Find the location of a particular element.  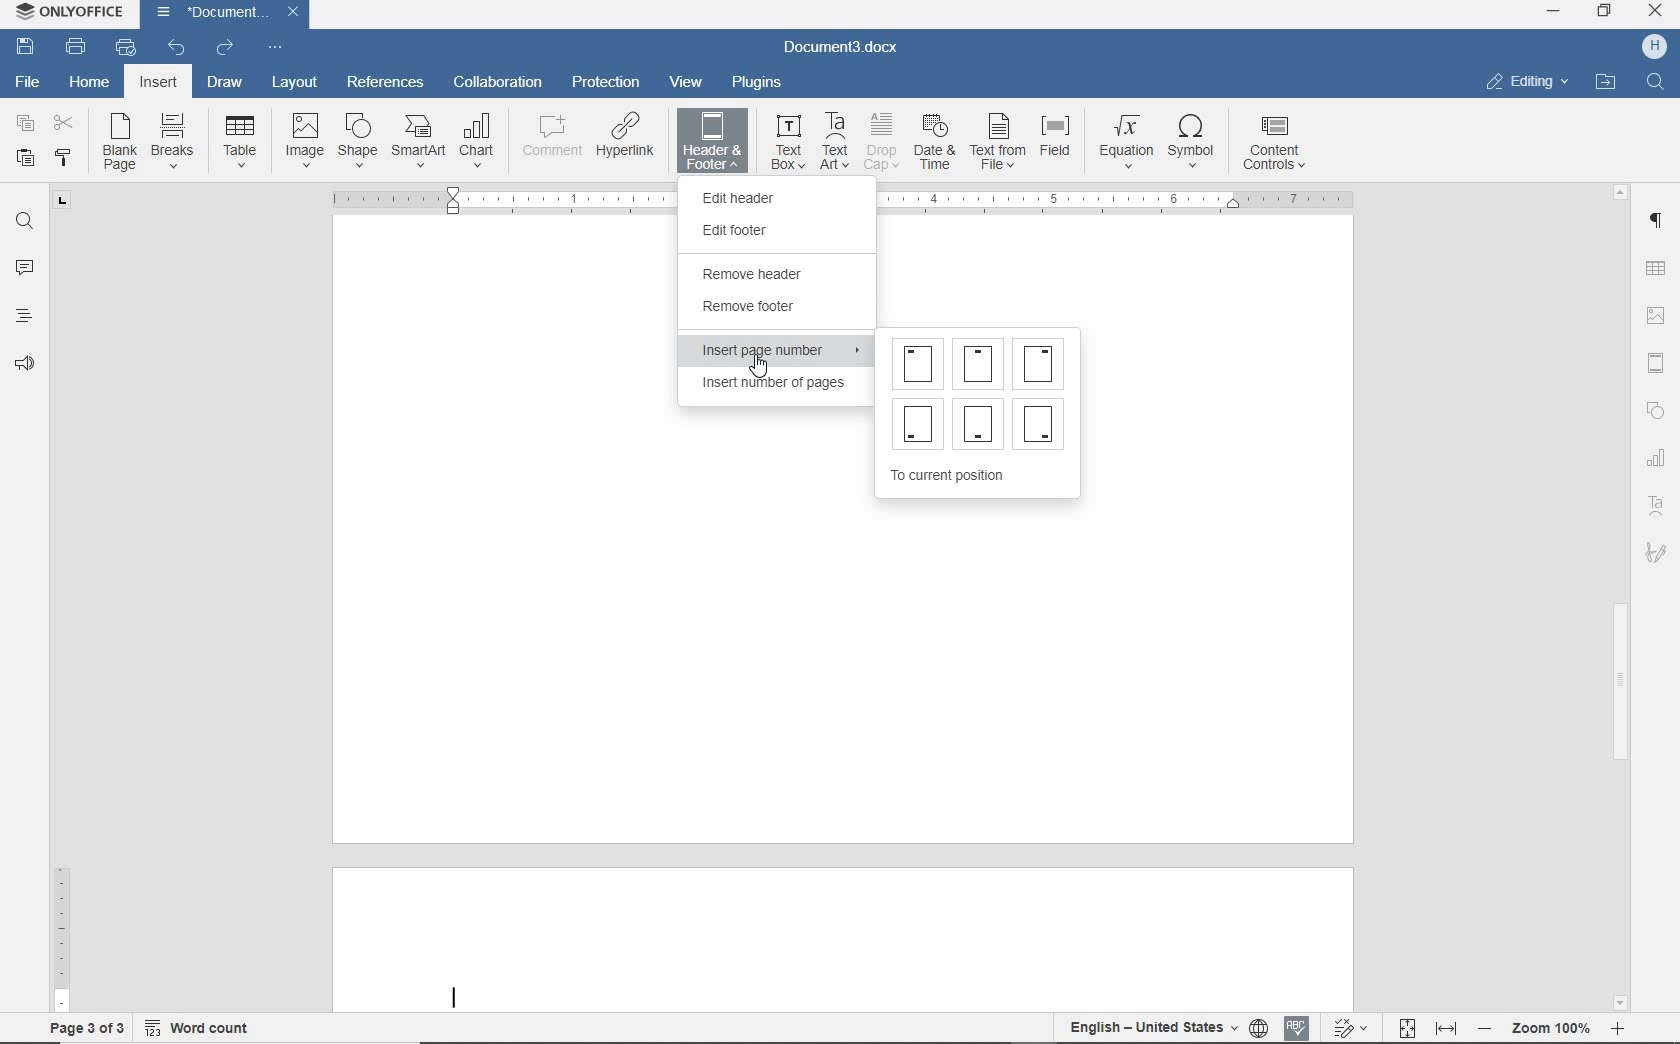

Charts is located at coordinates (1655, 454).